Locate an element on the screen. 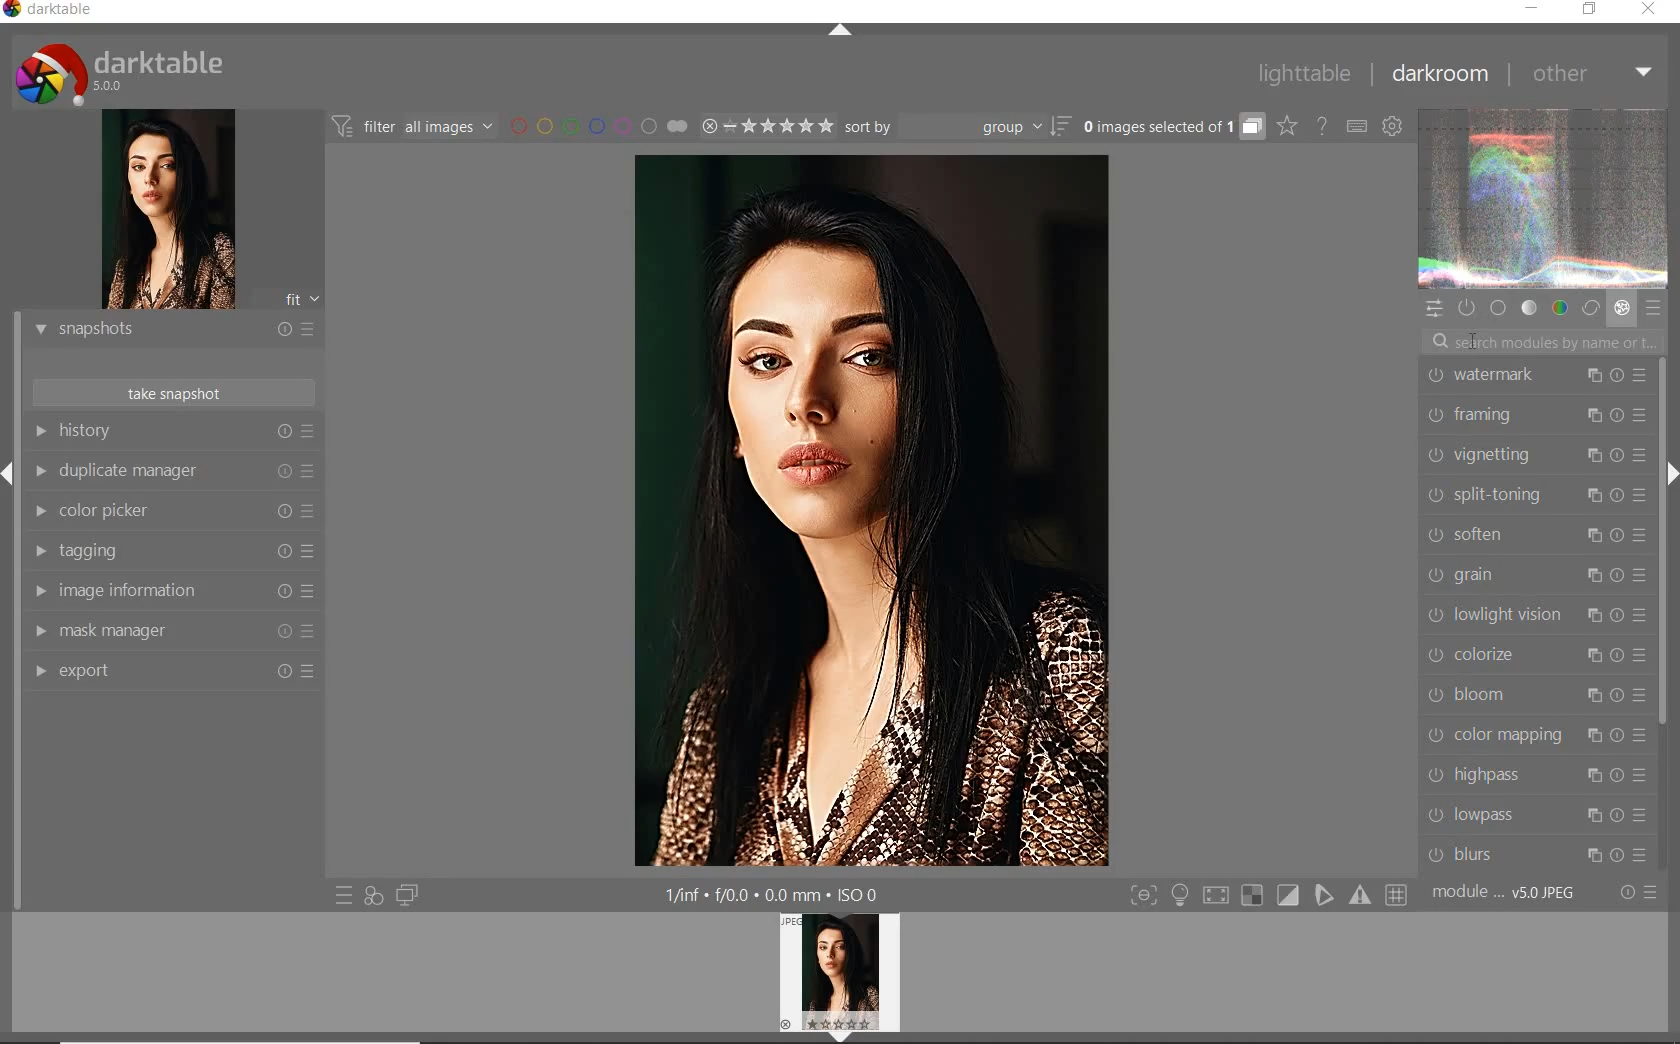 The image size is (1680, 1044). IMAGE INFORMATION is located at coordinates (169, 589).